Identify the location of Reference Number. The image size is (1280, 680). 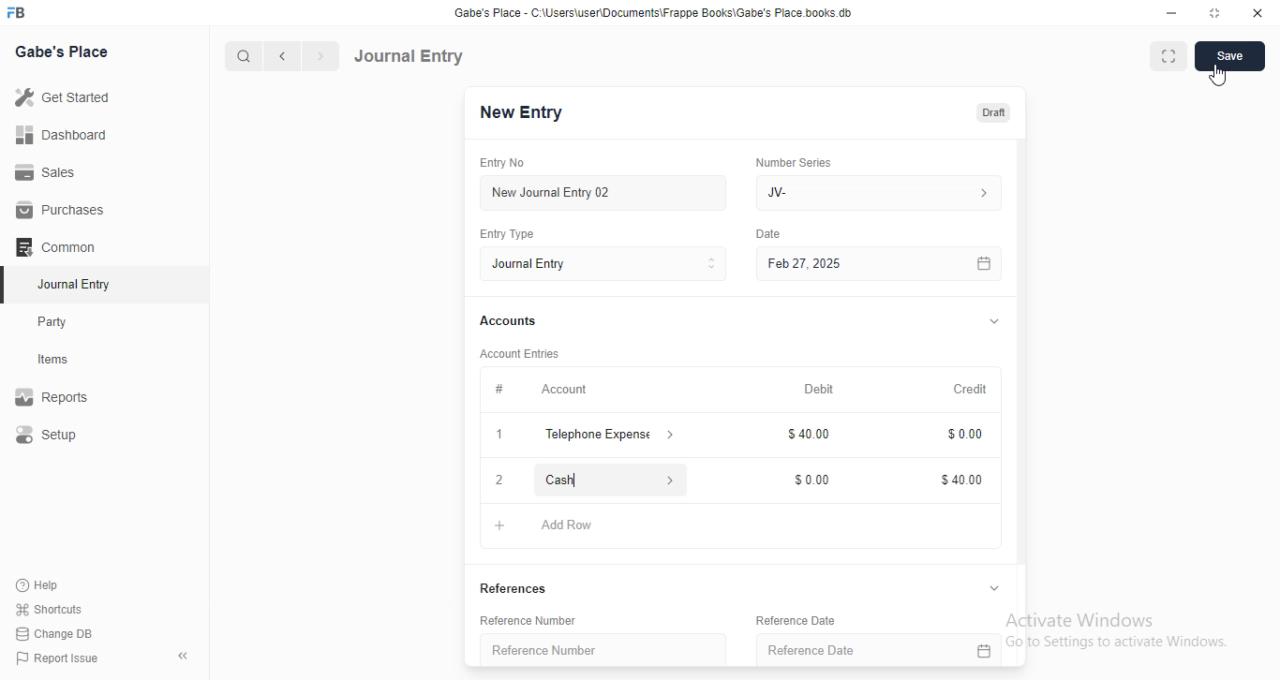
(522, 623).